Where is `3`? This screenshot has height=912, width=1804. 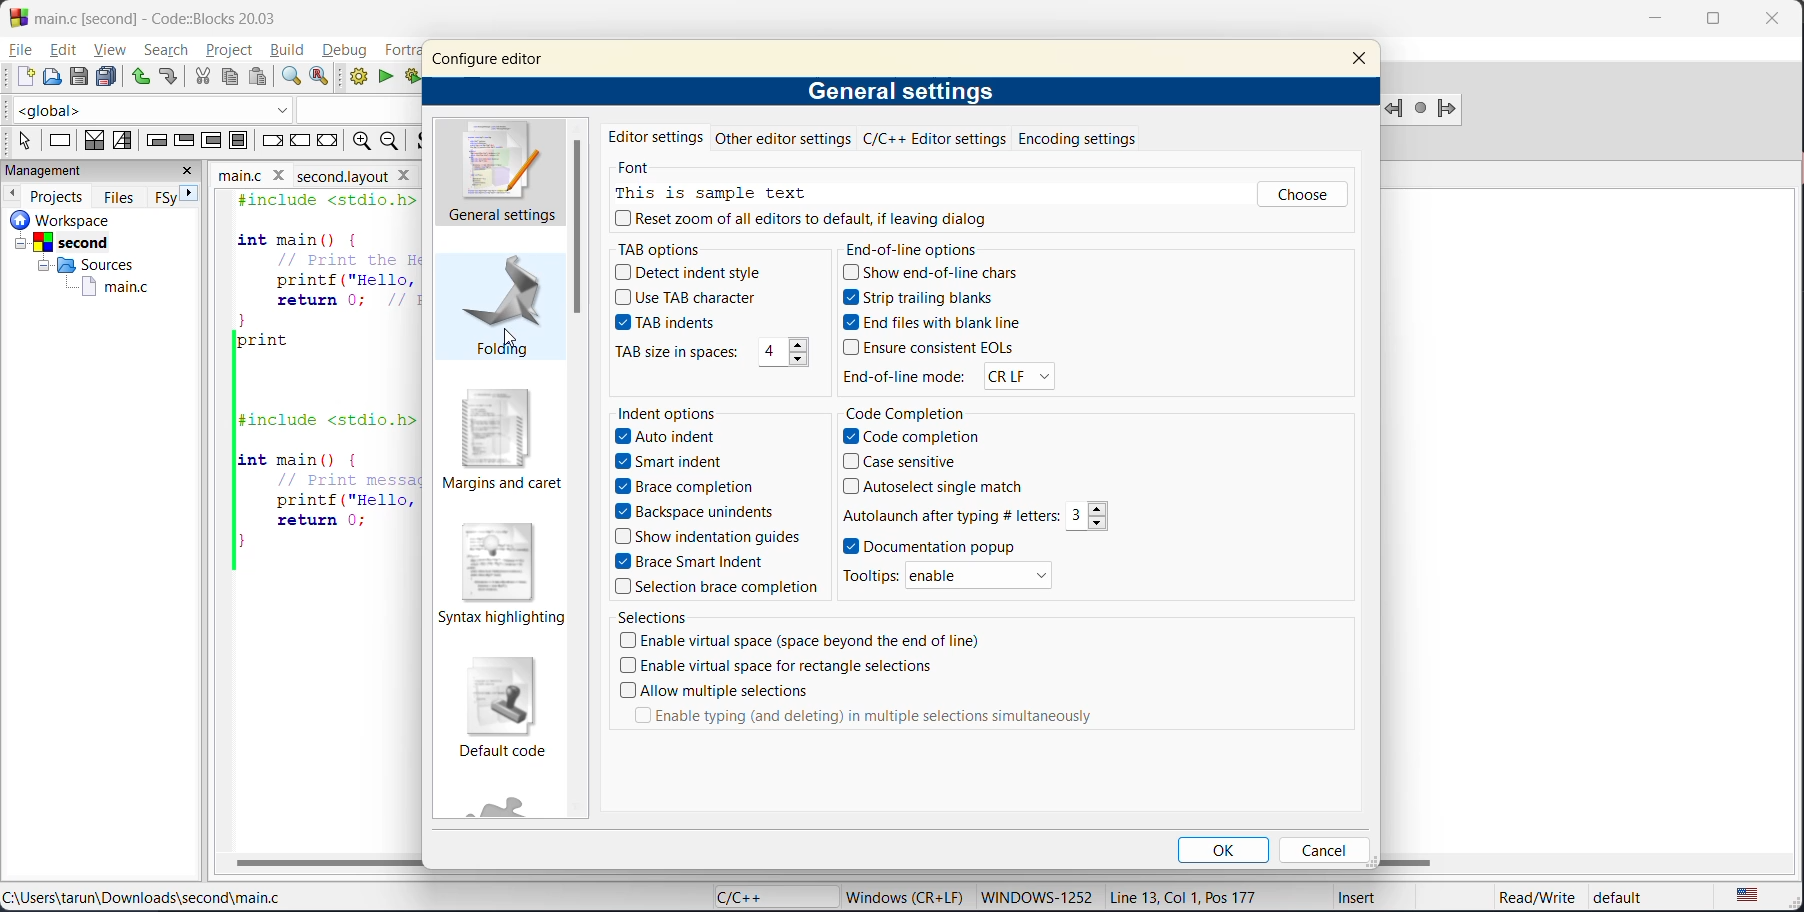 3 is located at coordinates (1093, 516).